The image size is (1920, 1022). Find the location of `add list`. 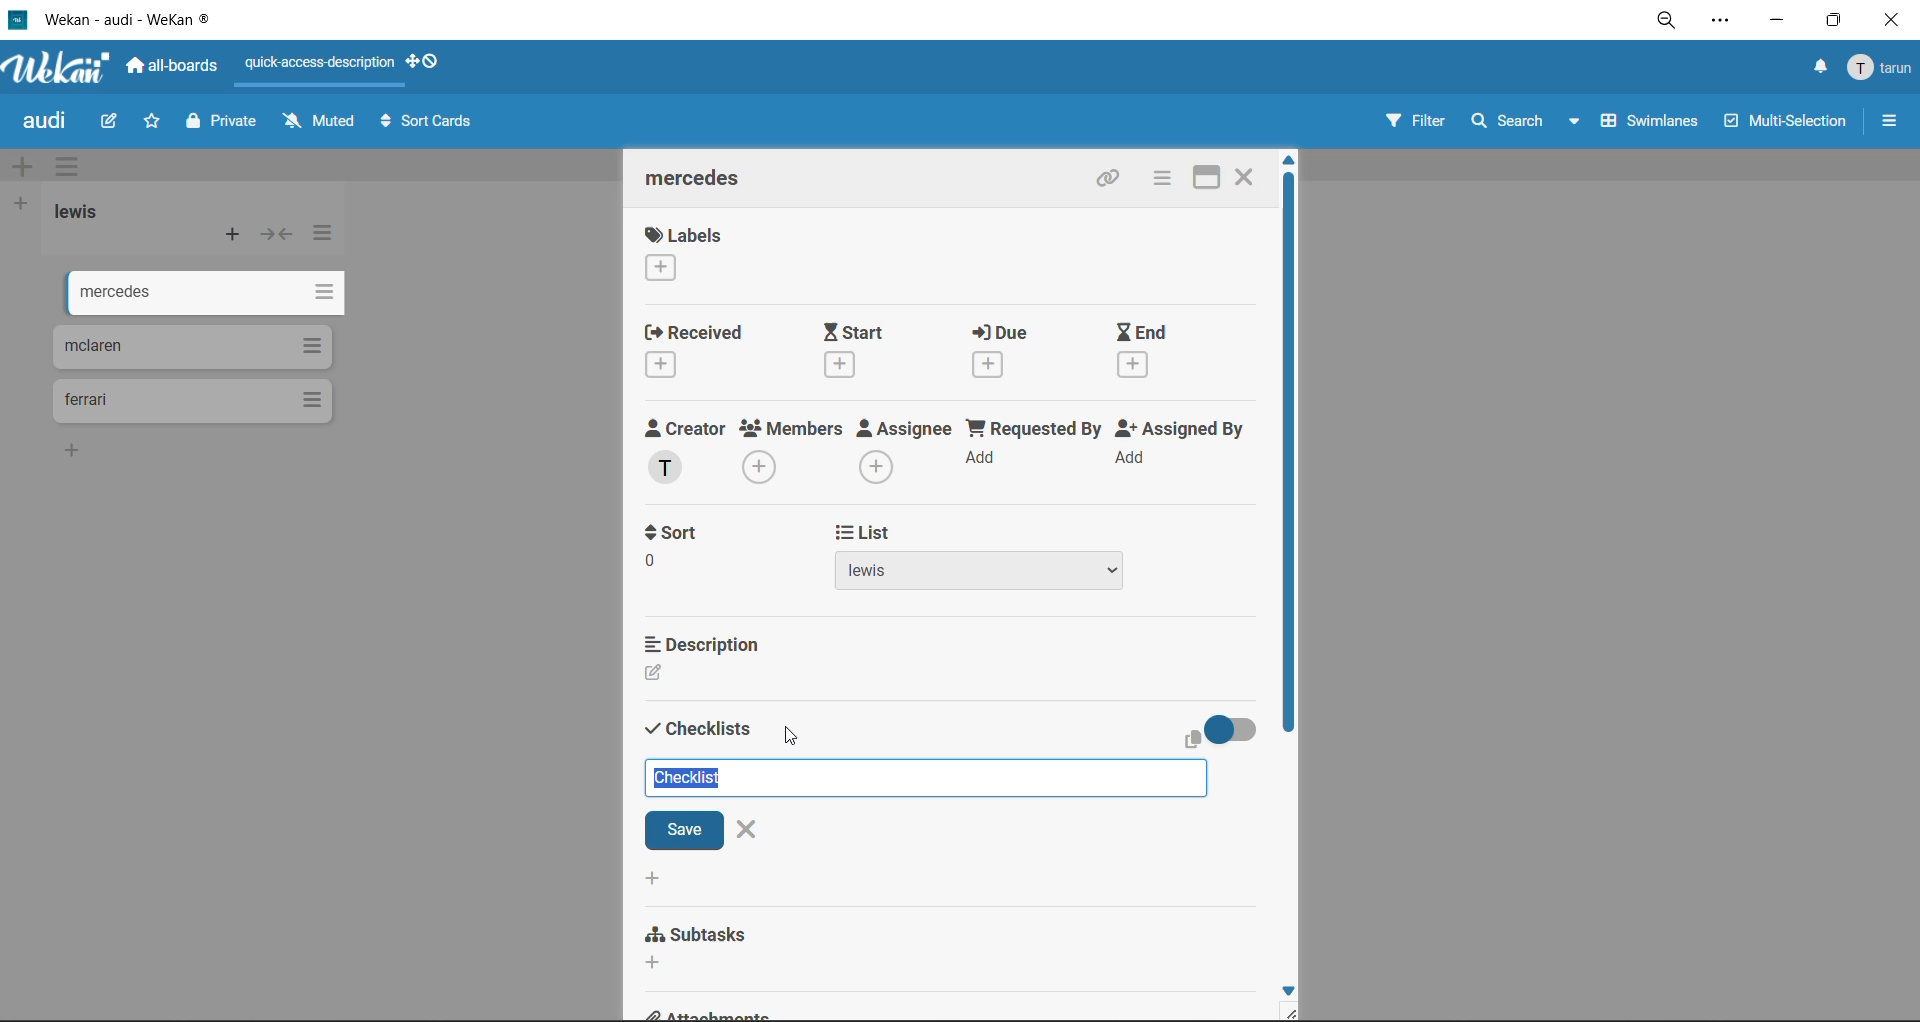

add list is located at coordinates (22, 204).